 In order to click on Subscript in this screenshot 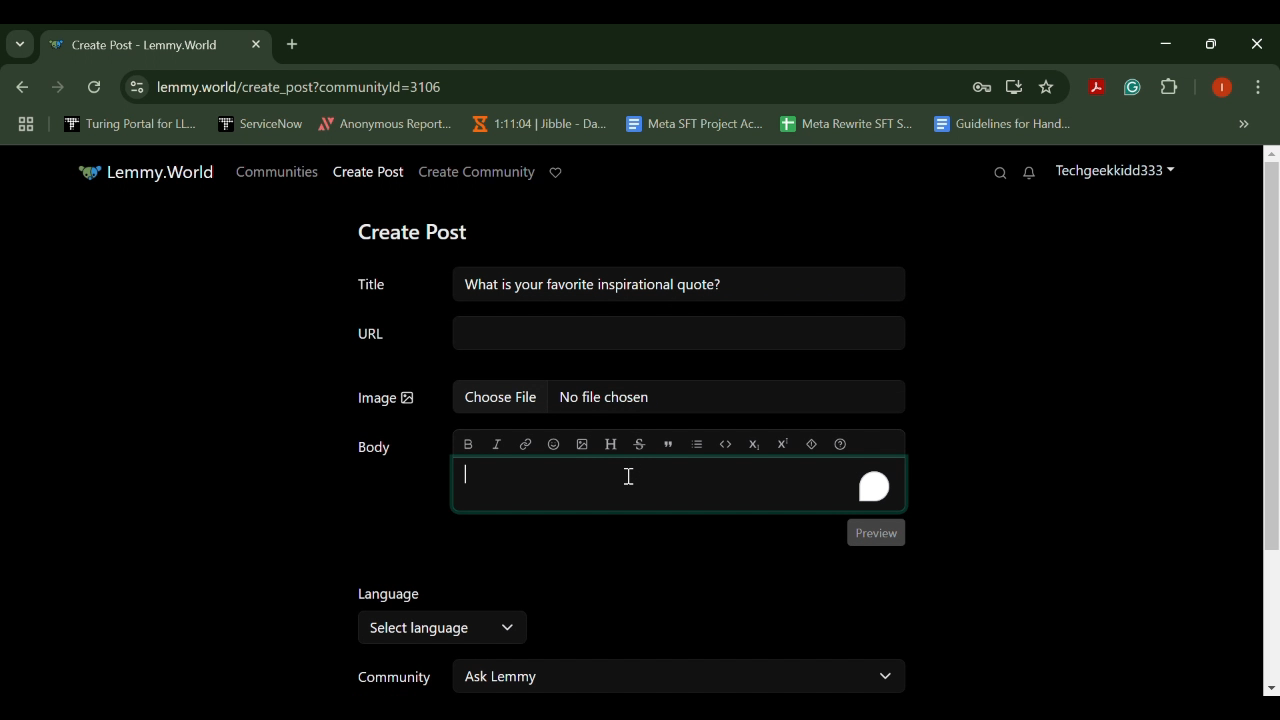, I will do `click(755, 443)`.